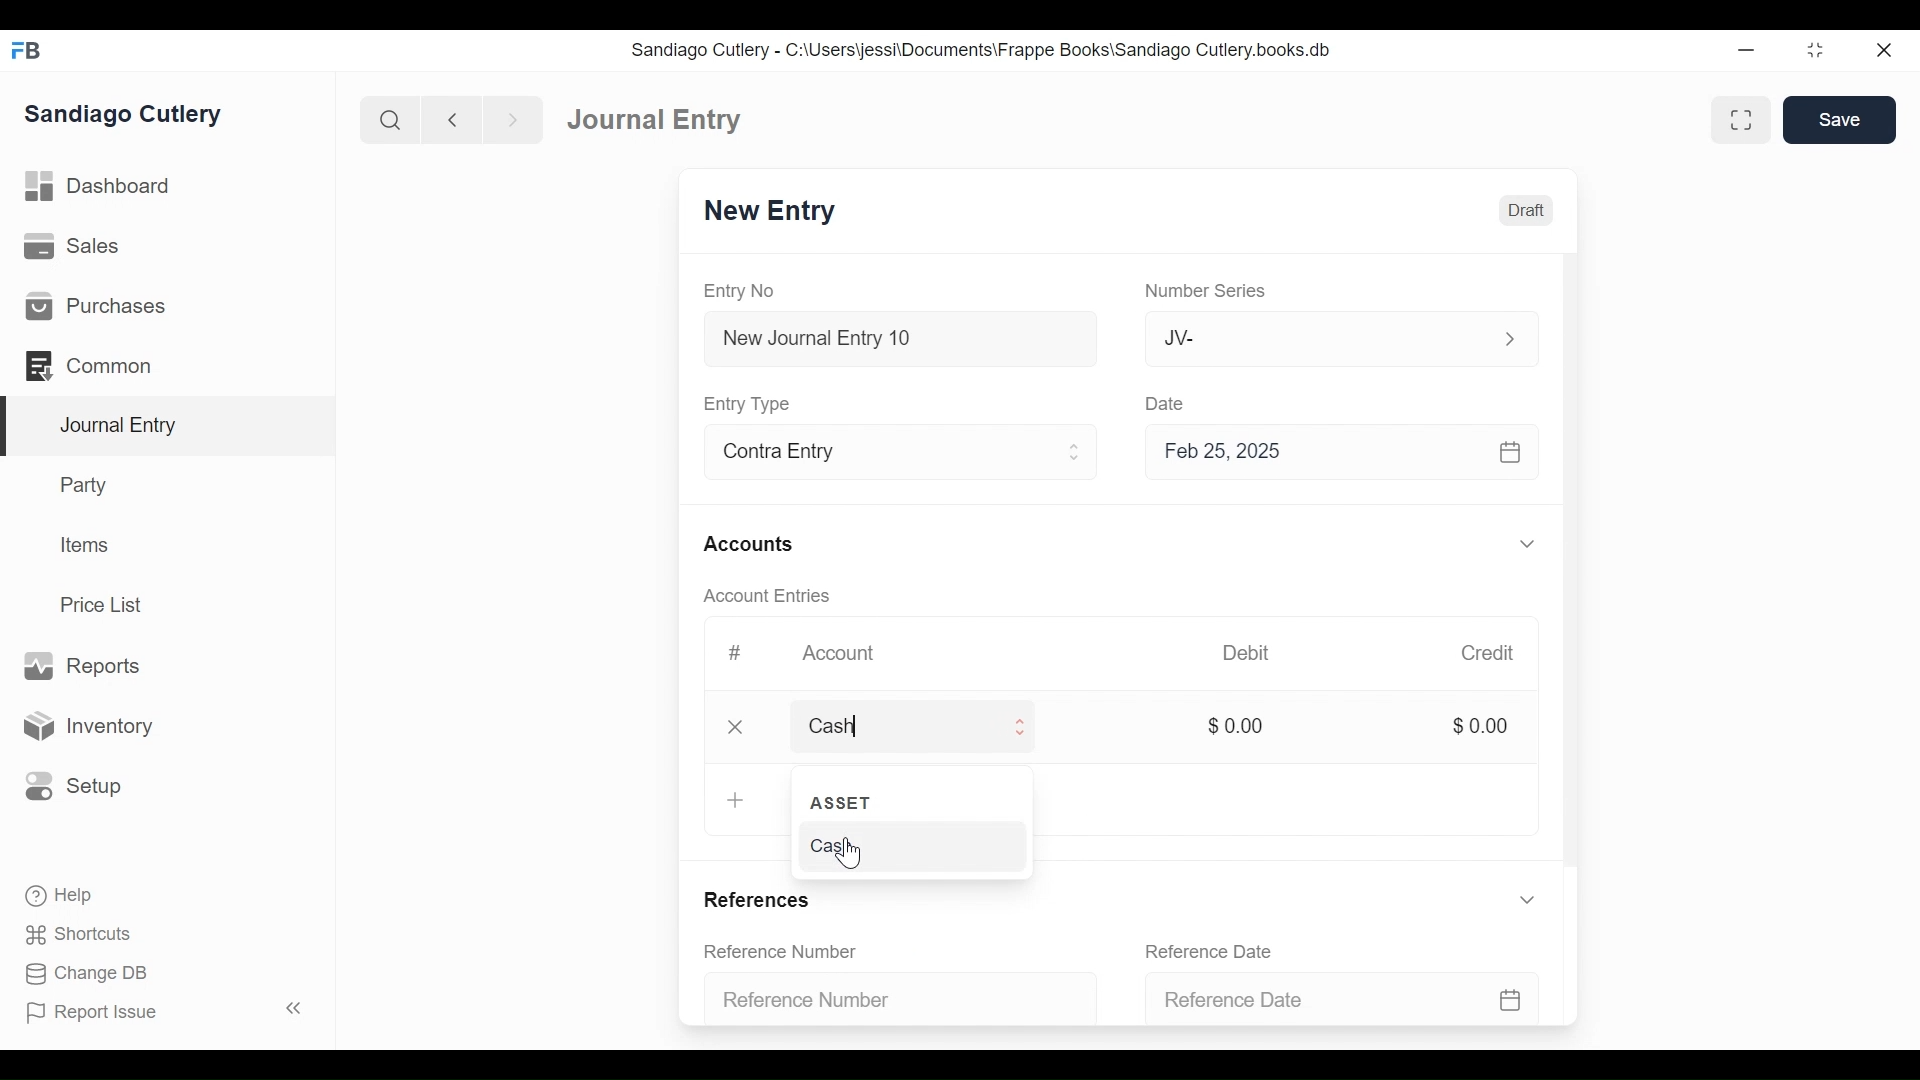 This screenshot has height=1080, width=1920. Describe the element at coordinates (164, 1012) in the screenshot. I see `Report Issue` at that location.